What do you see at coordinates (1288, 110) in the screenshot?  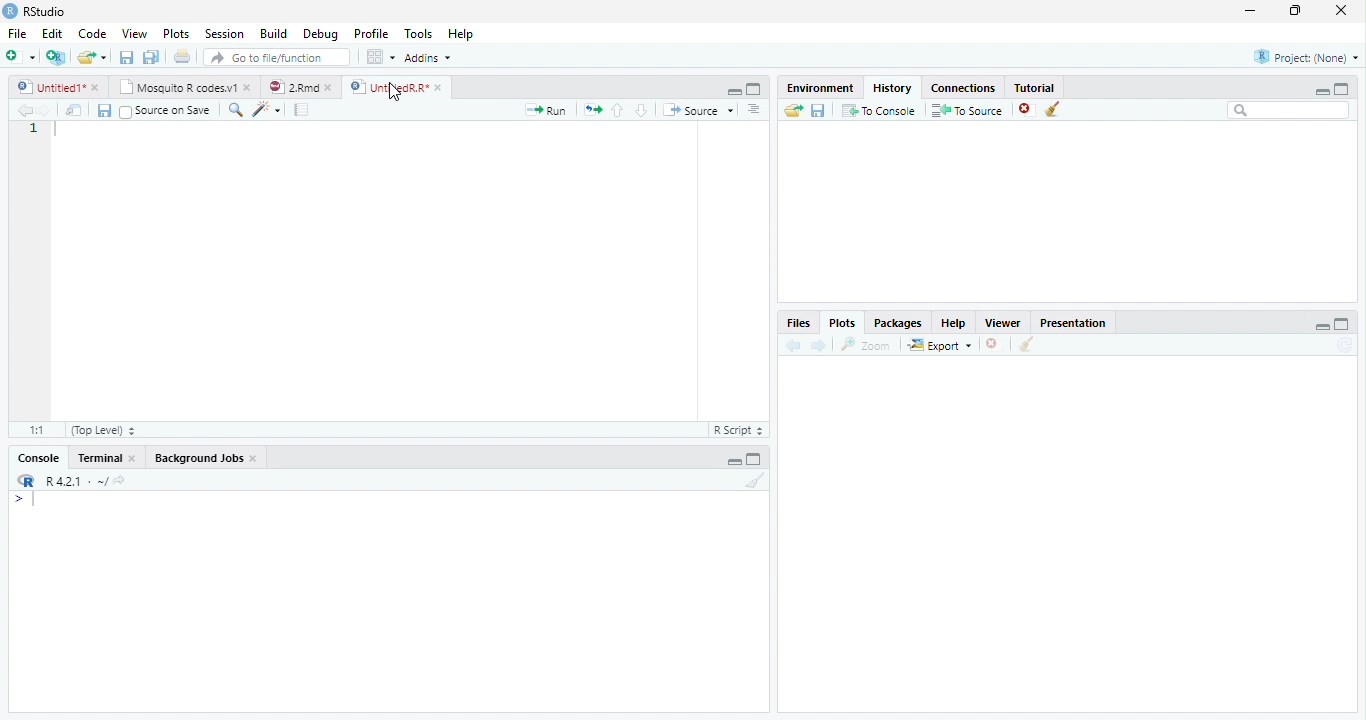 I see `Search bar` at bounding box center [1288, 110].